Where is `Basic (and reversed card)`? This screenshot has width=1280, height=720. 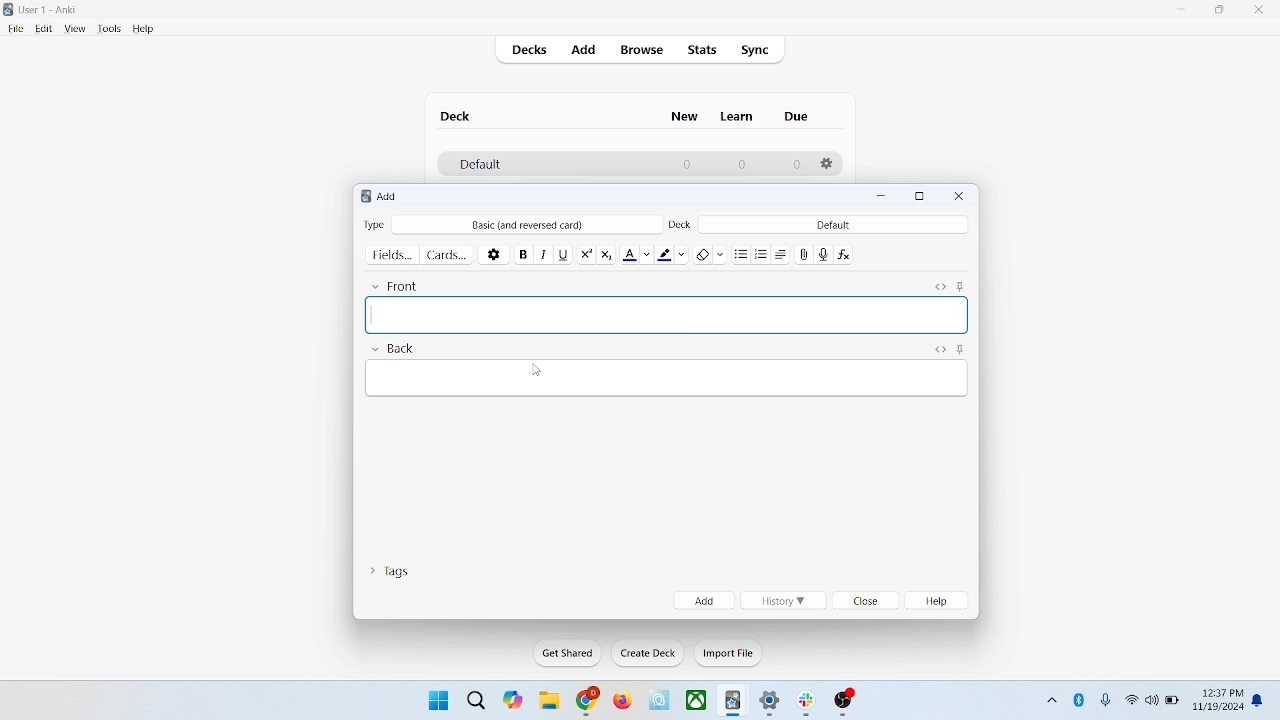 Basic (and reversed card) is located at coordinates (537, 225).